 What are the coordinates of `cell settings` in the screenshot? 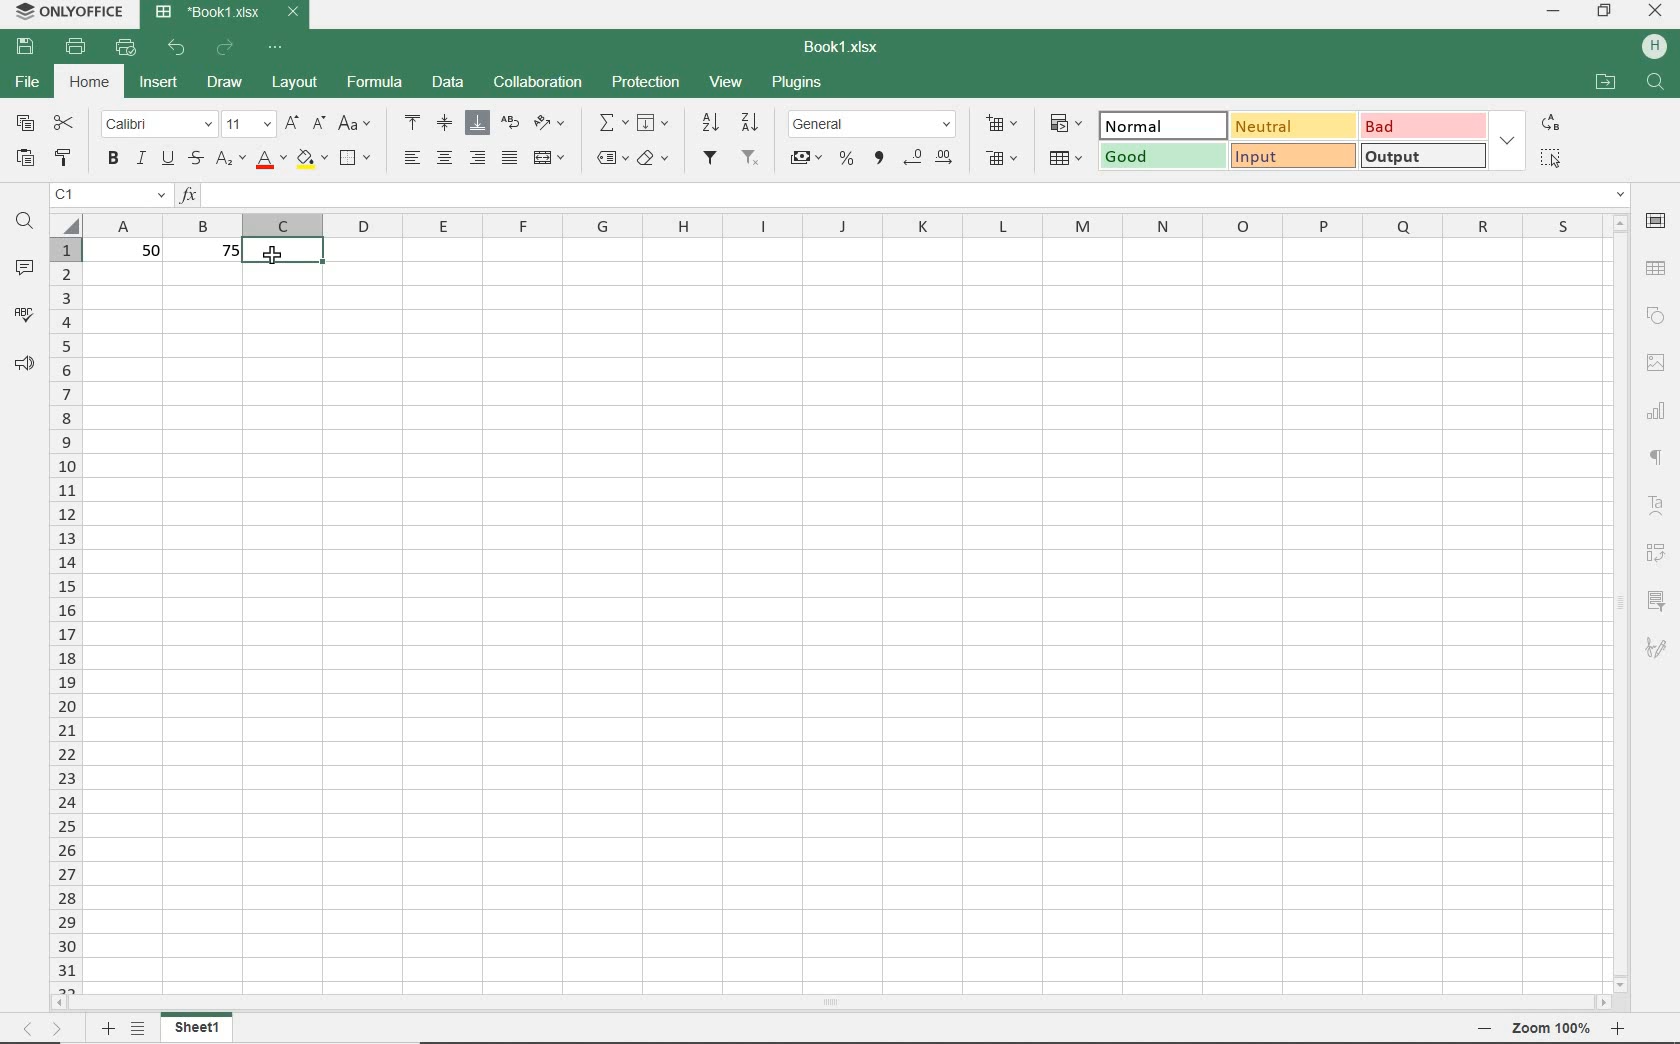 It's located at (1656, 222).